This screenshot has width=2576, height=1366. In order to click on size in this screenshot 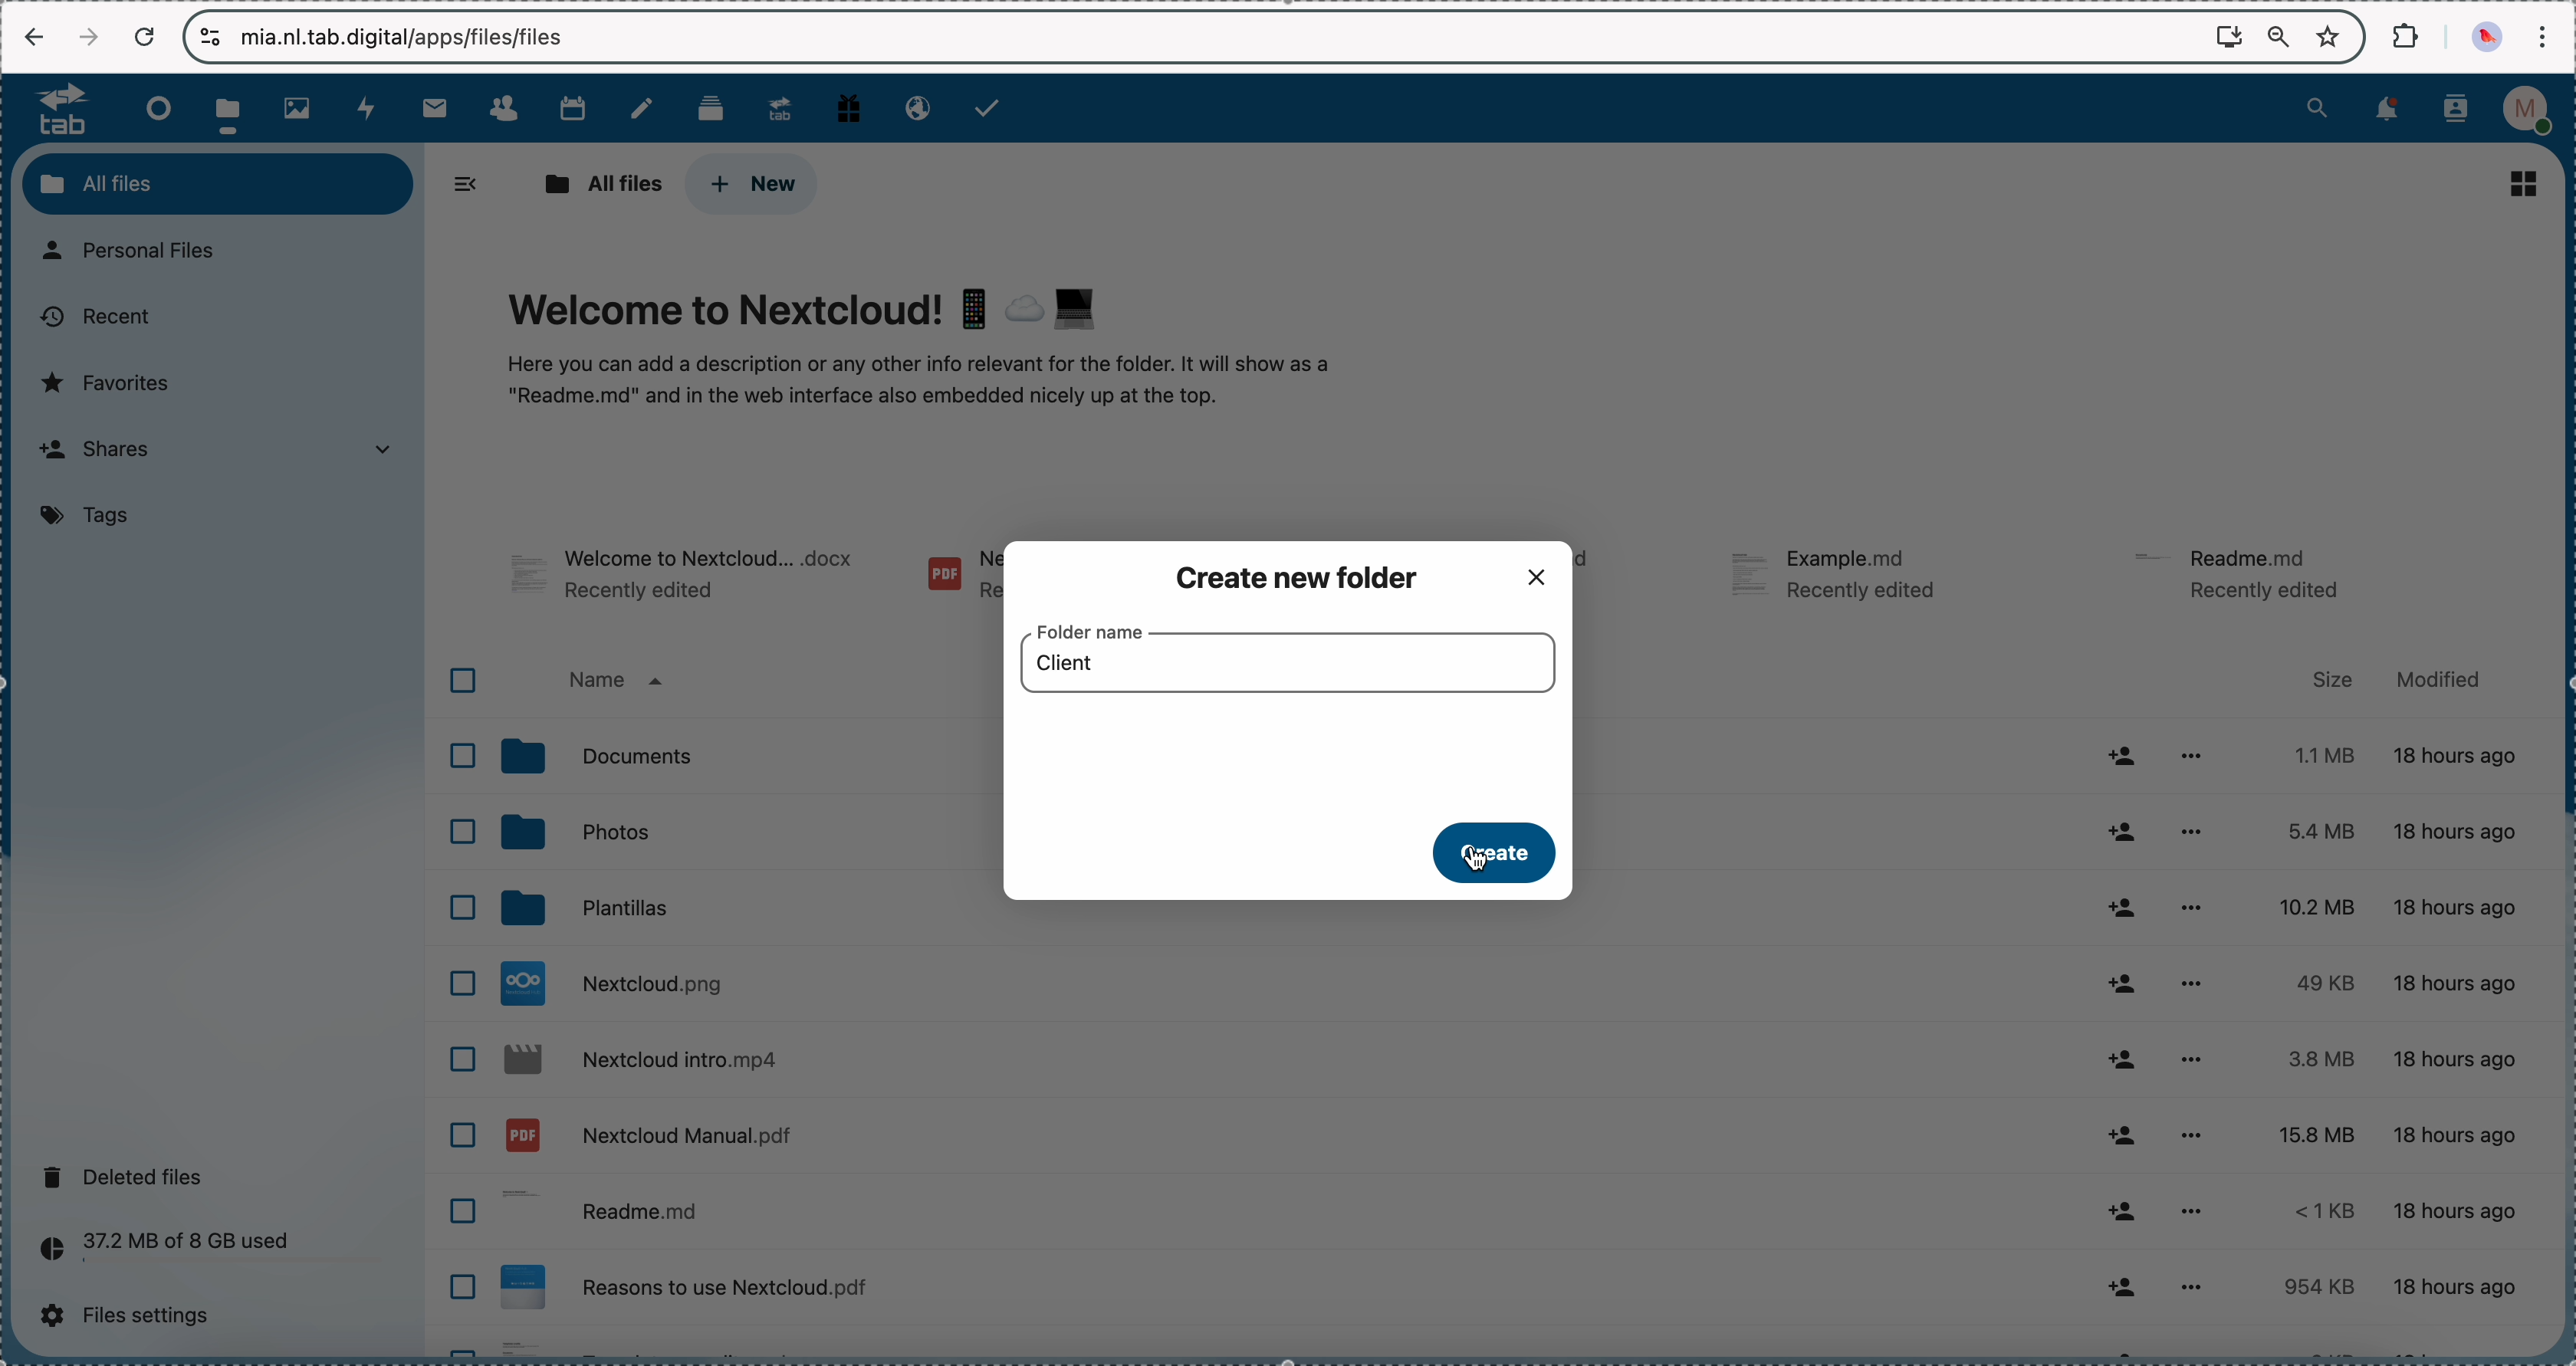, I will do `click(2332, 679)`.